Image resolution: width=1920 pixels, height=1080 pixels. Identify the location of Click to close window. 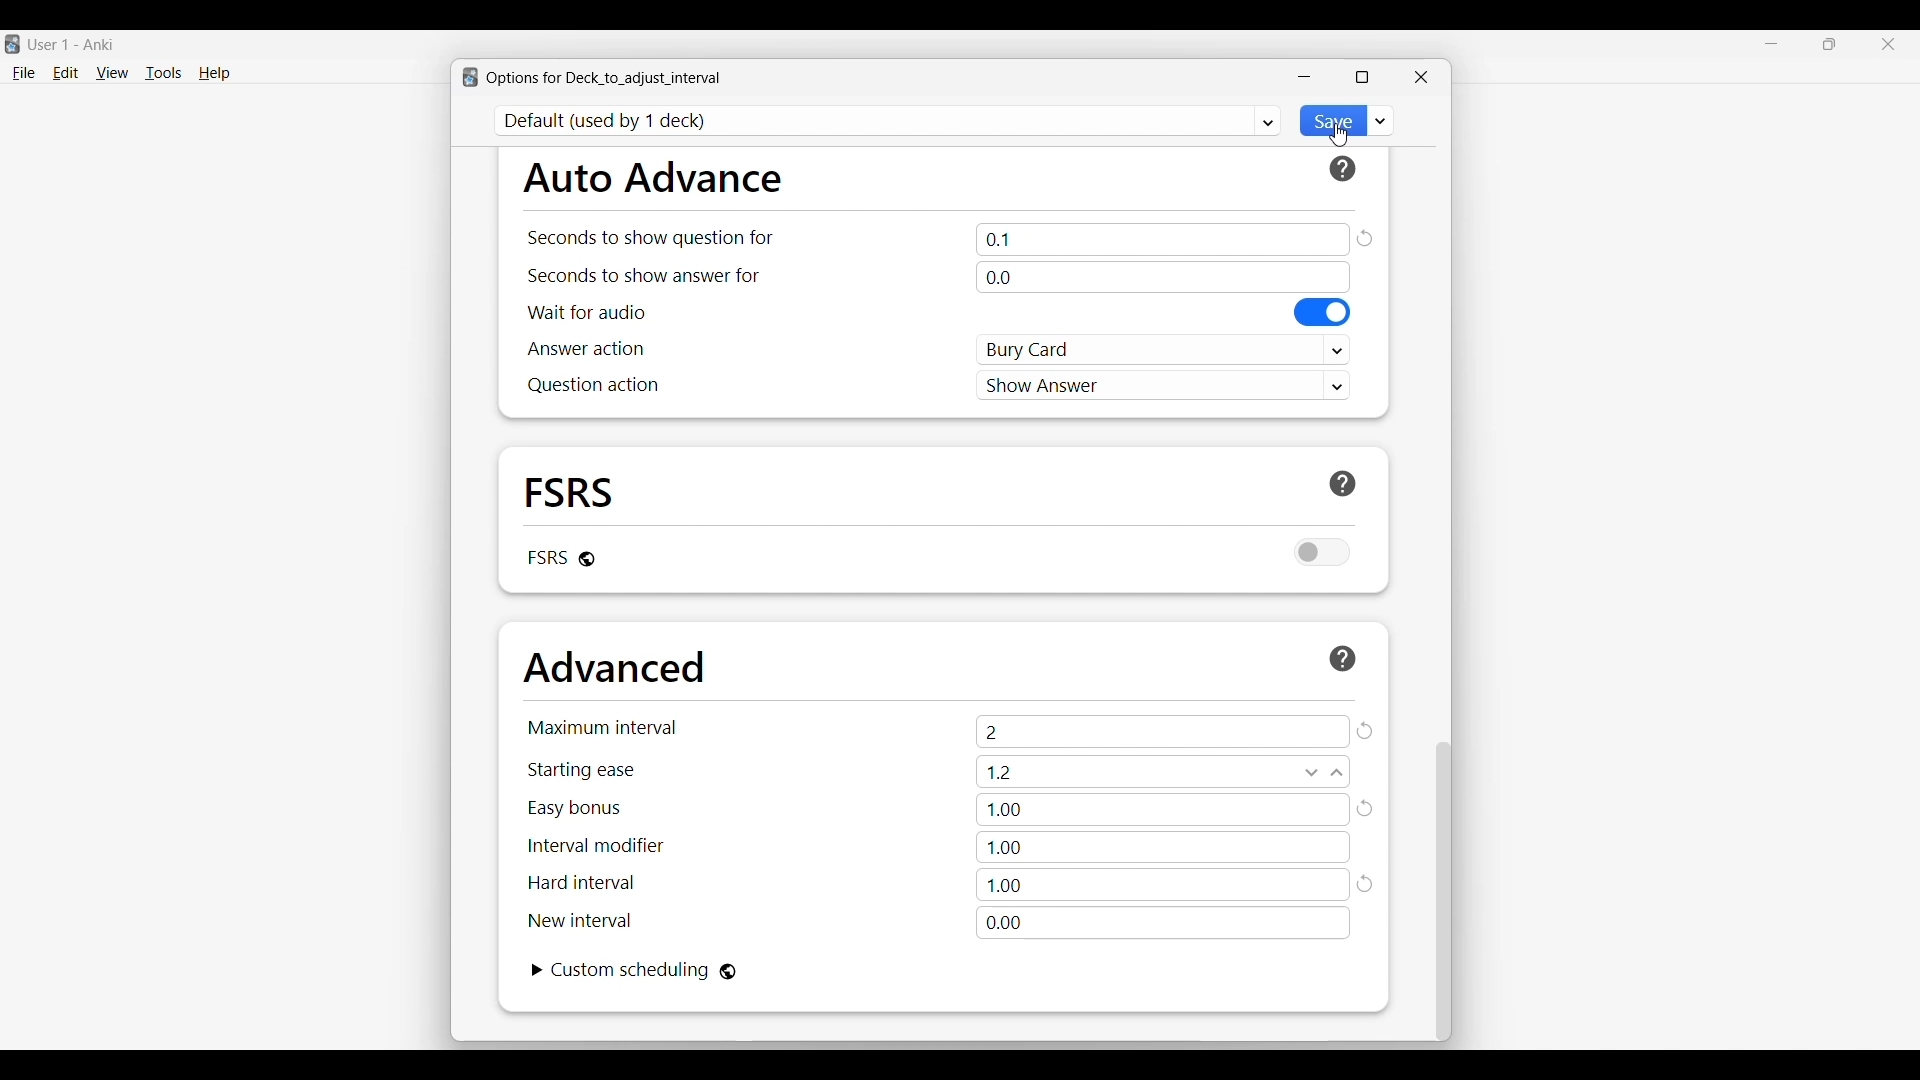
(1421, 77).